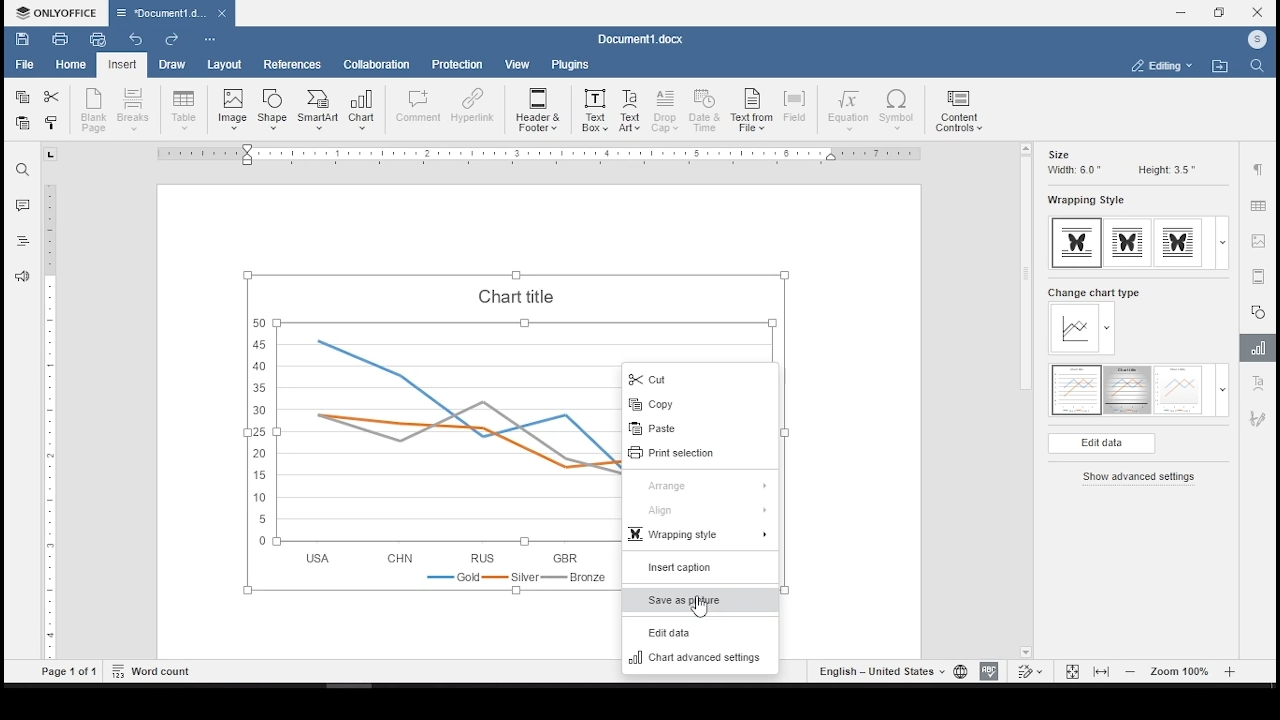  I want to click on field, so click(798, 109).